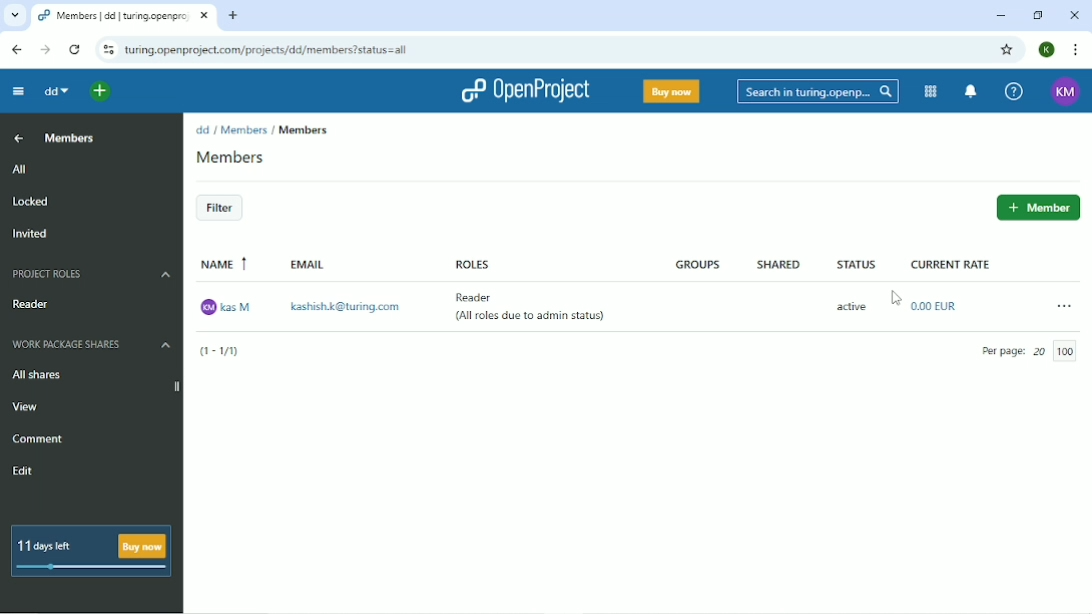 The height and width of the screenshot is (614, 1092). Describe the element at coordinates (936, 305) in the screenshot. I see `0.00EUR` at that location.